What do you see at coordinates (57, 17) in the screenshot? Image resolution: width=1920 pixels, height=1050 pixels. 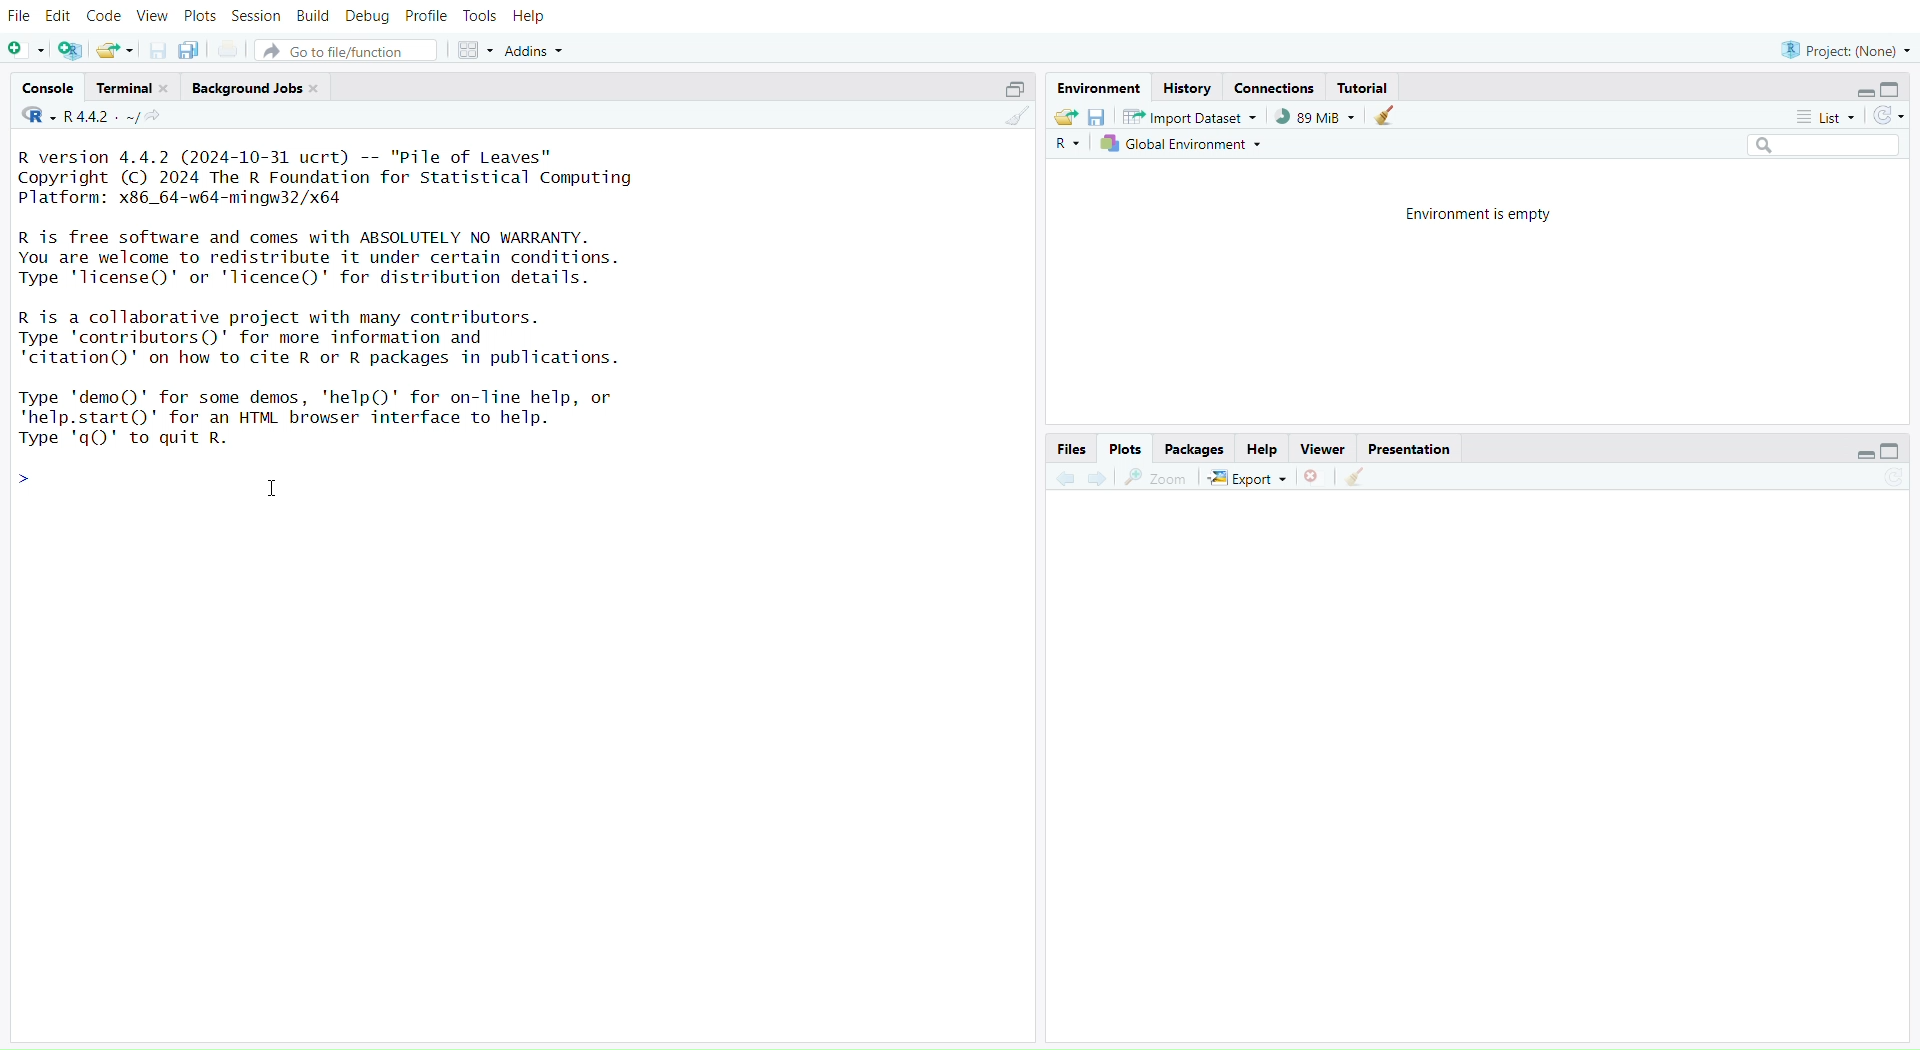 I see `Edit` at bounding box center [57, 17].